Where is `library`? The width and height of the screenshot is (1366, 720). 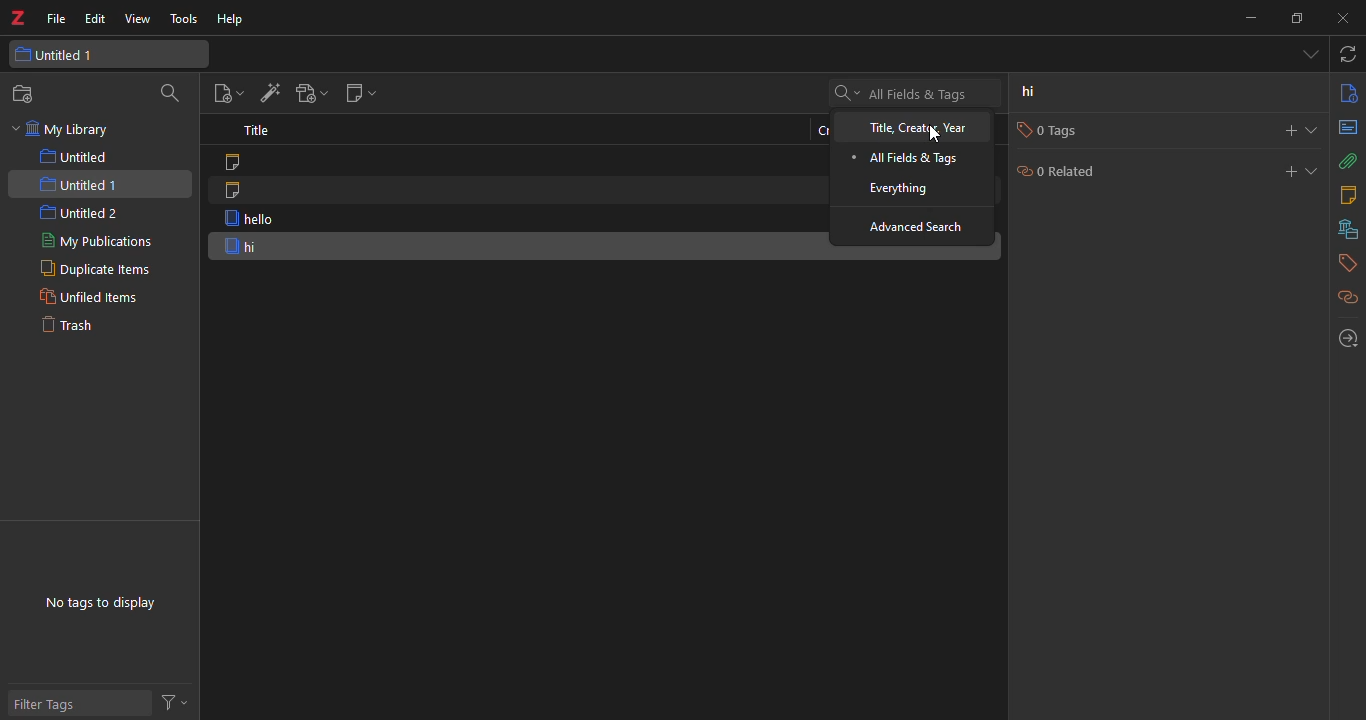 library is located at coordinates (1347, 229).